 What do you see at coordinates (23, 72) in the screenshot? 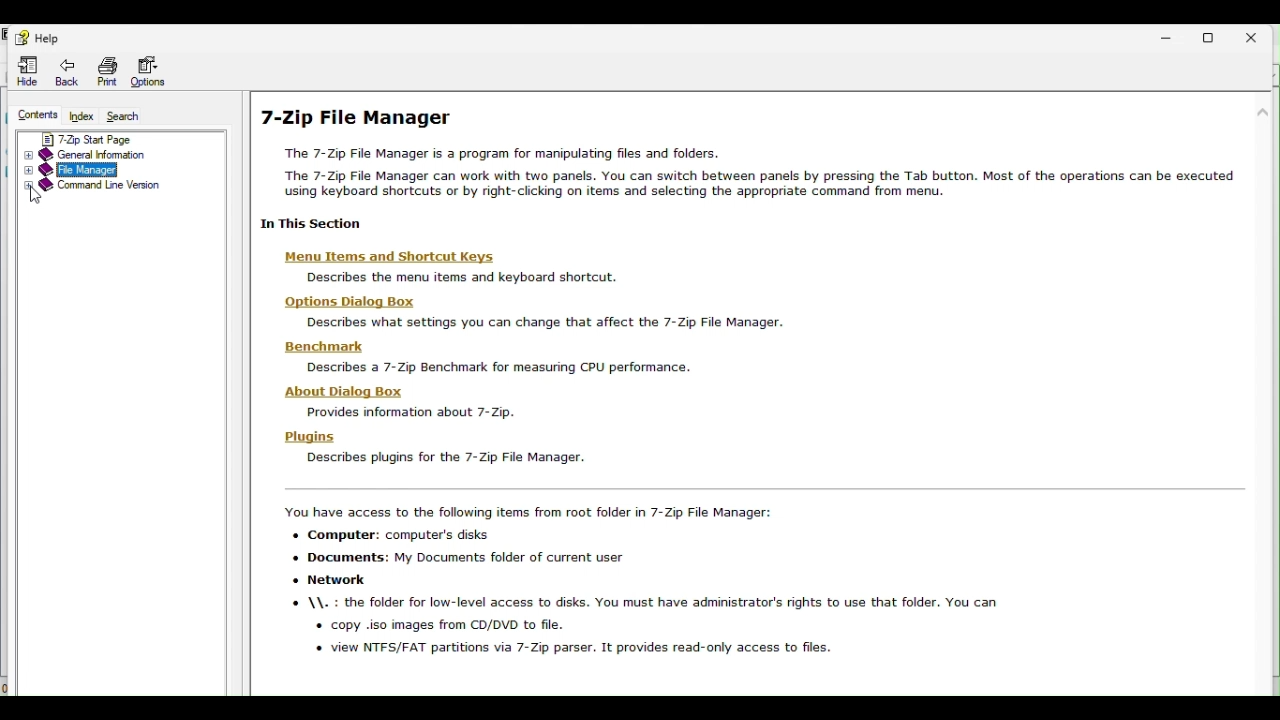
I see `Hide ` at bounding box center [23, 72].